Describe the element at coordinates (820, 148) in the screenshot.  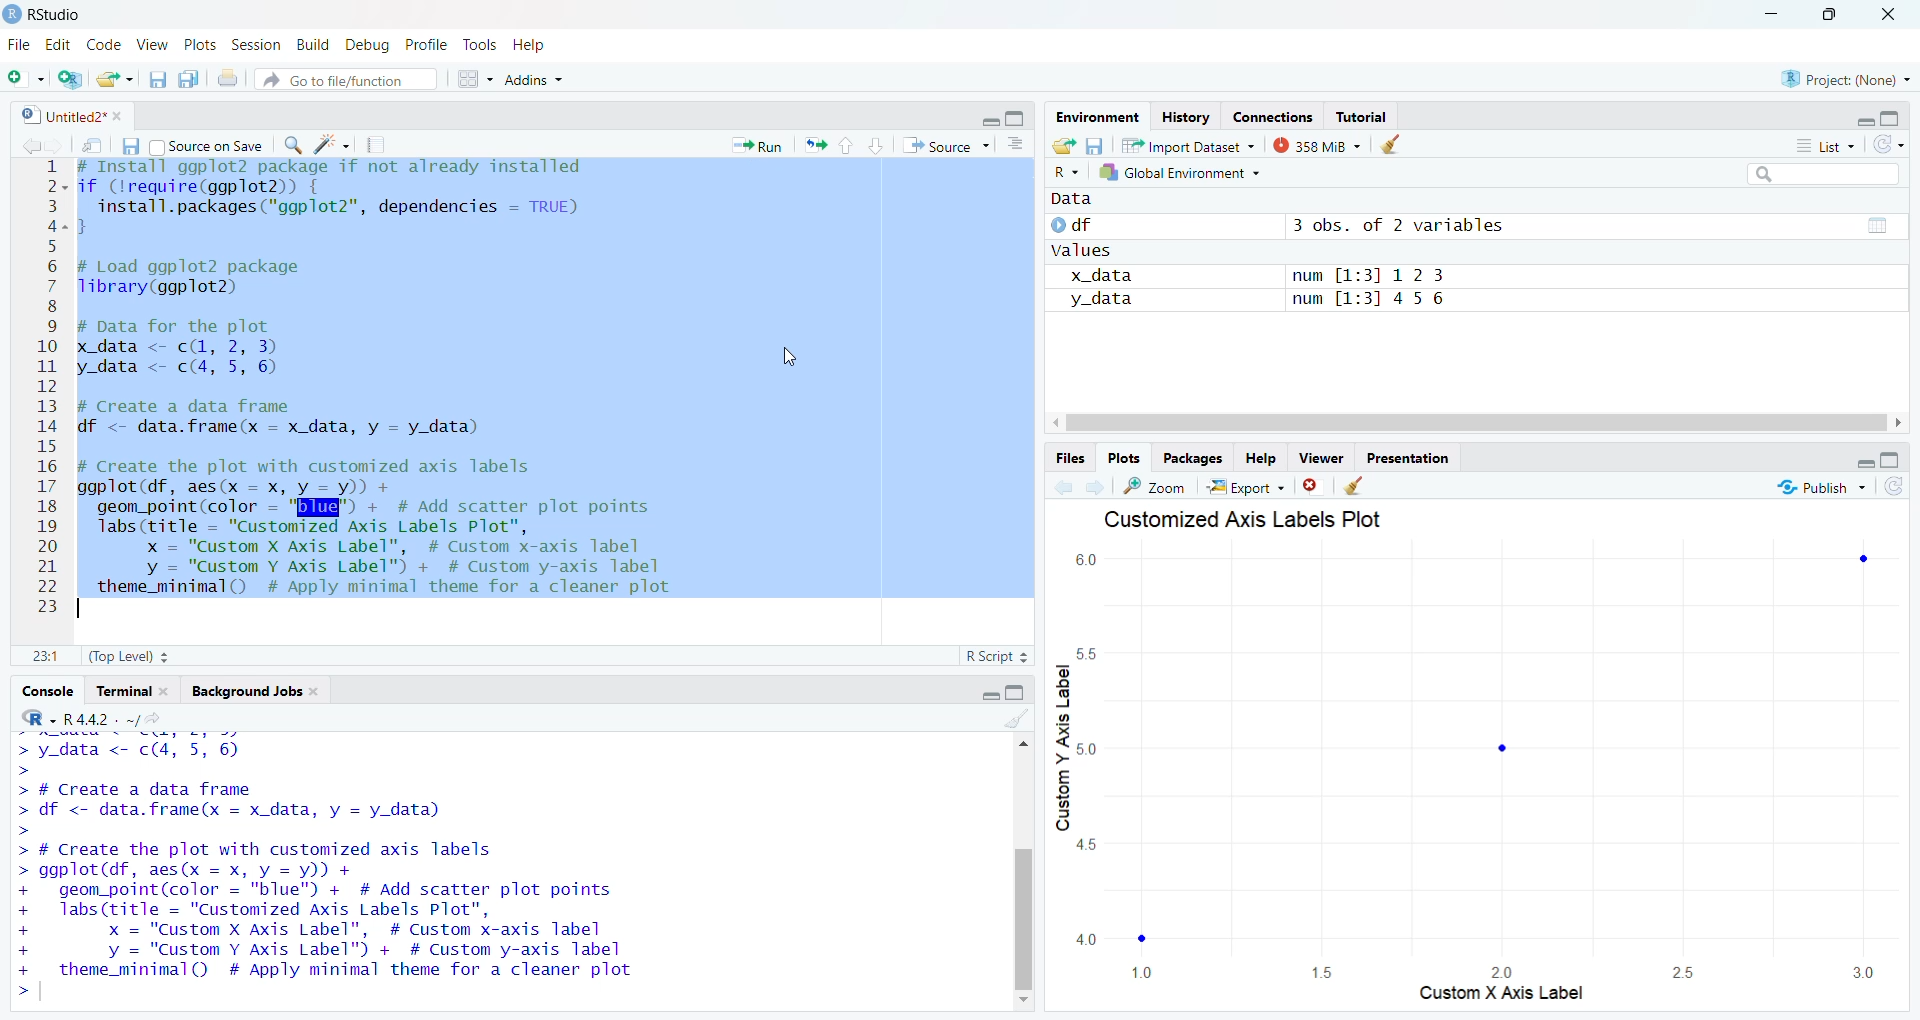
I see `export` at that location.